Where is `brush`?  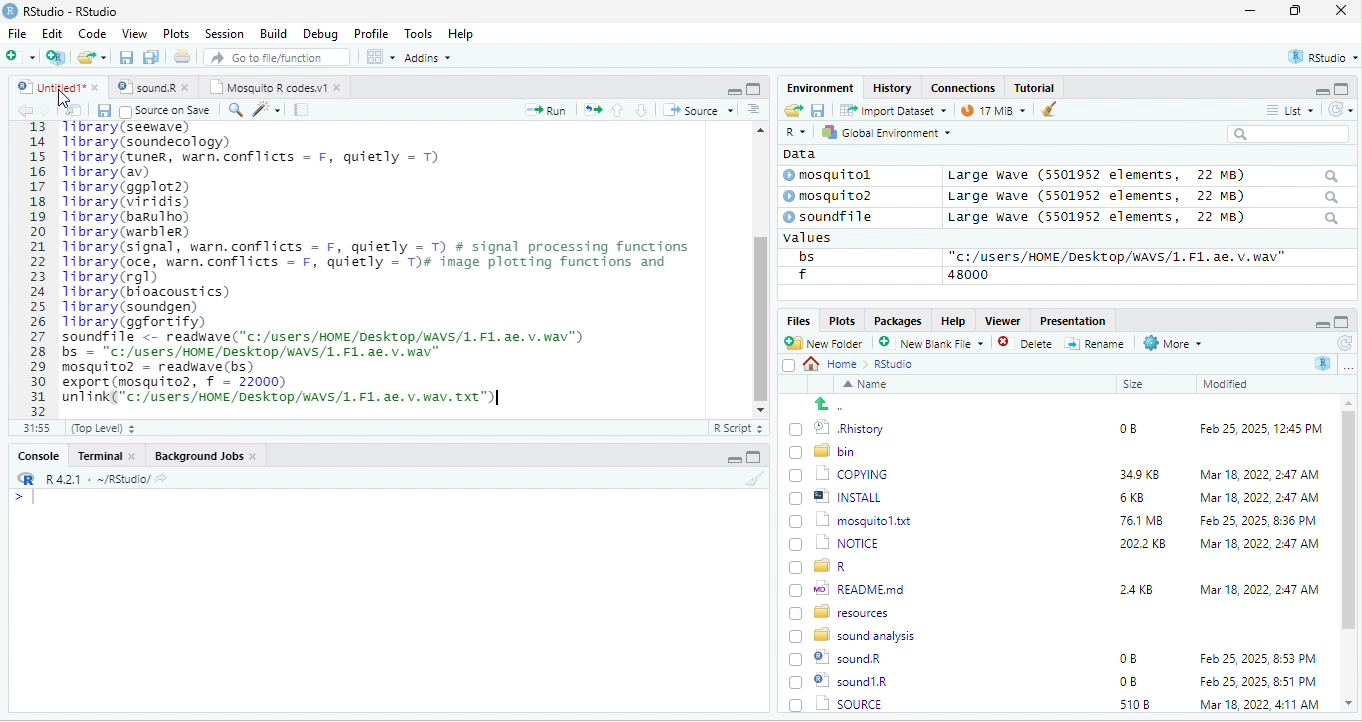
brush is located at coordinates (1044, 111).